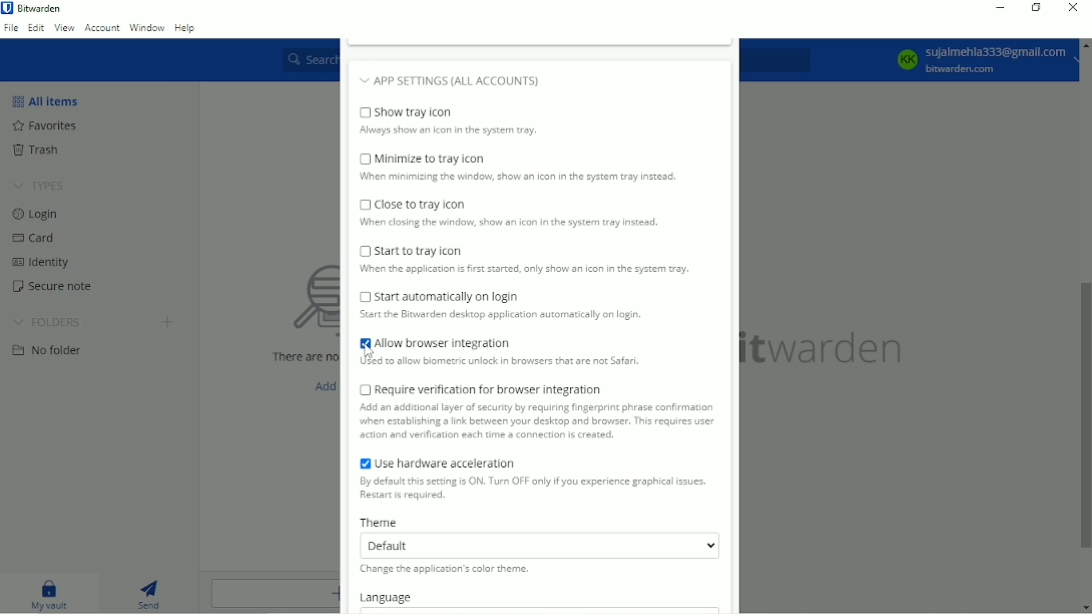  Describe the element at coordinates (49, 349) in the screenshot. I see `No folder` at that location.